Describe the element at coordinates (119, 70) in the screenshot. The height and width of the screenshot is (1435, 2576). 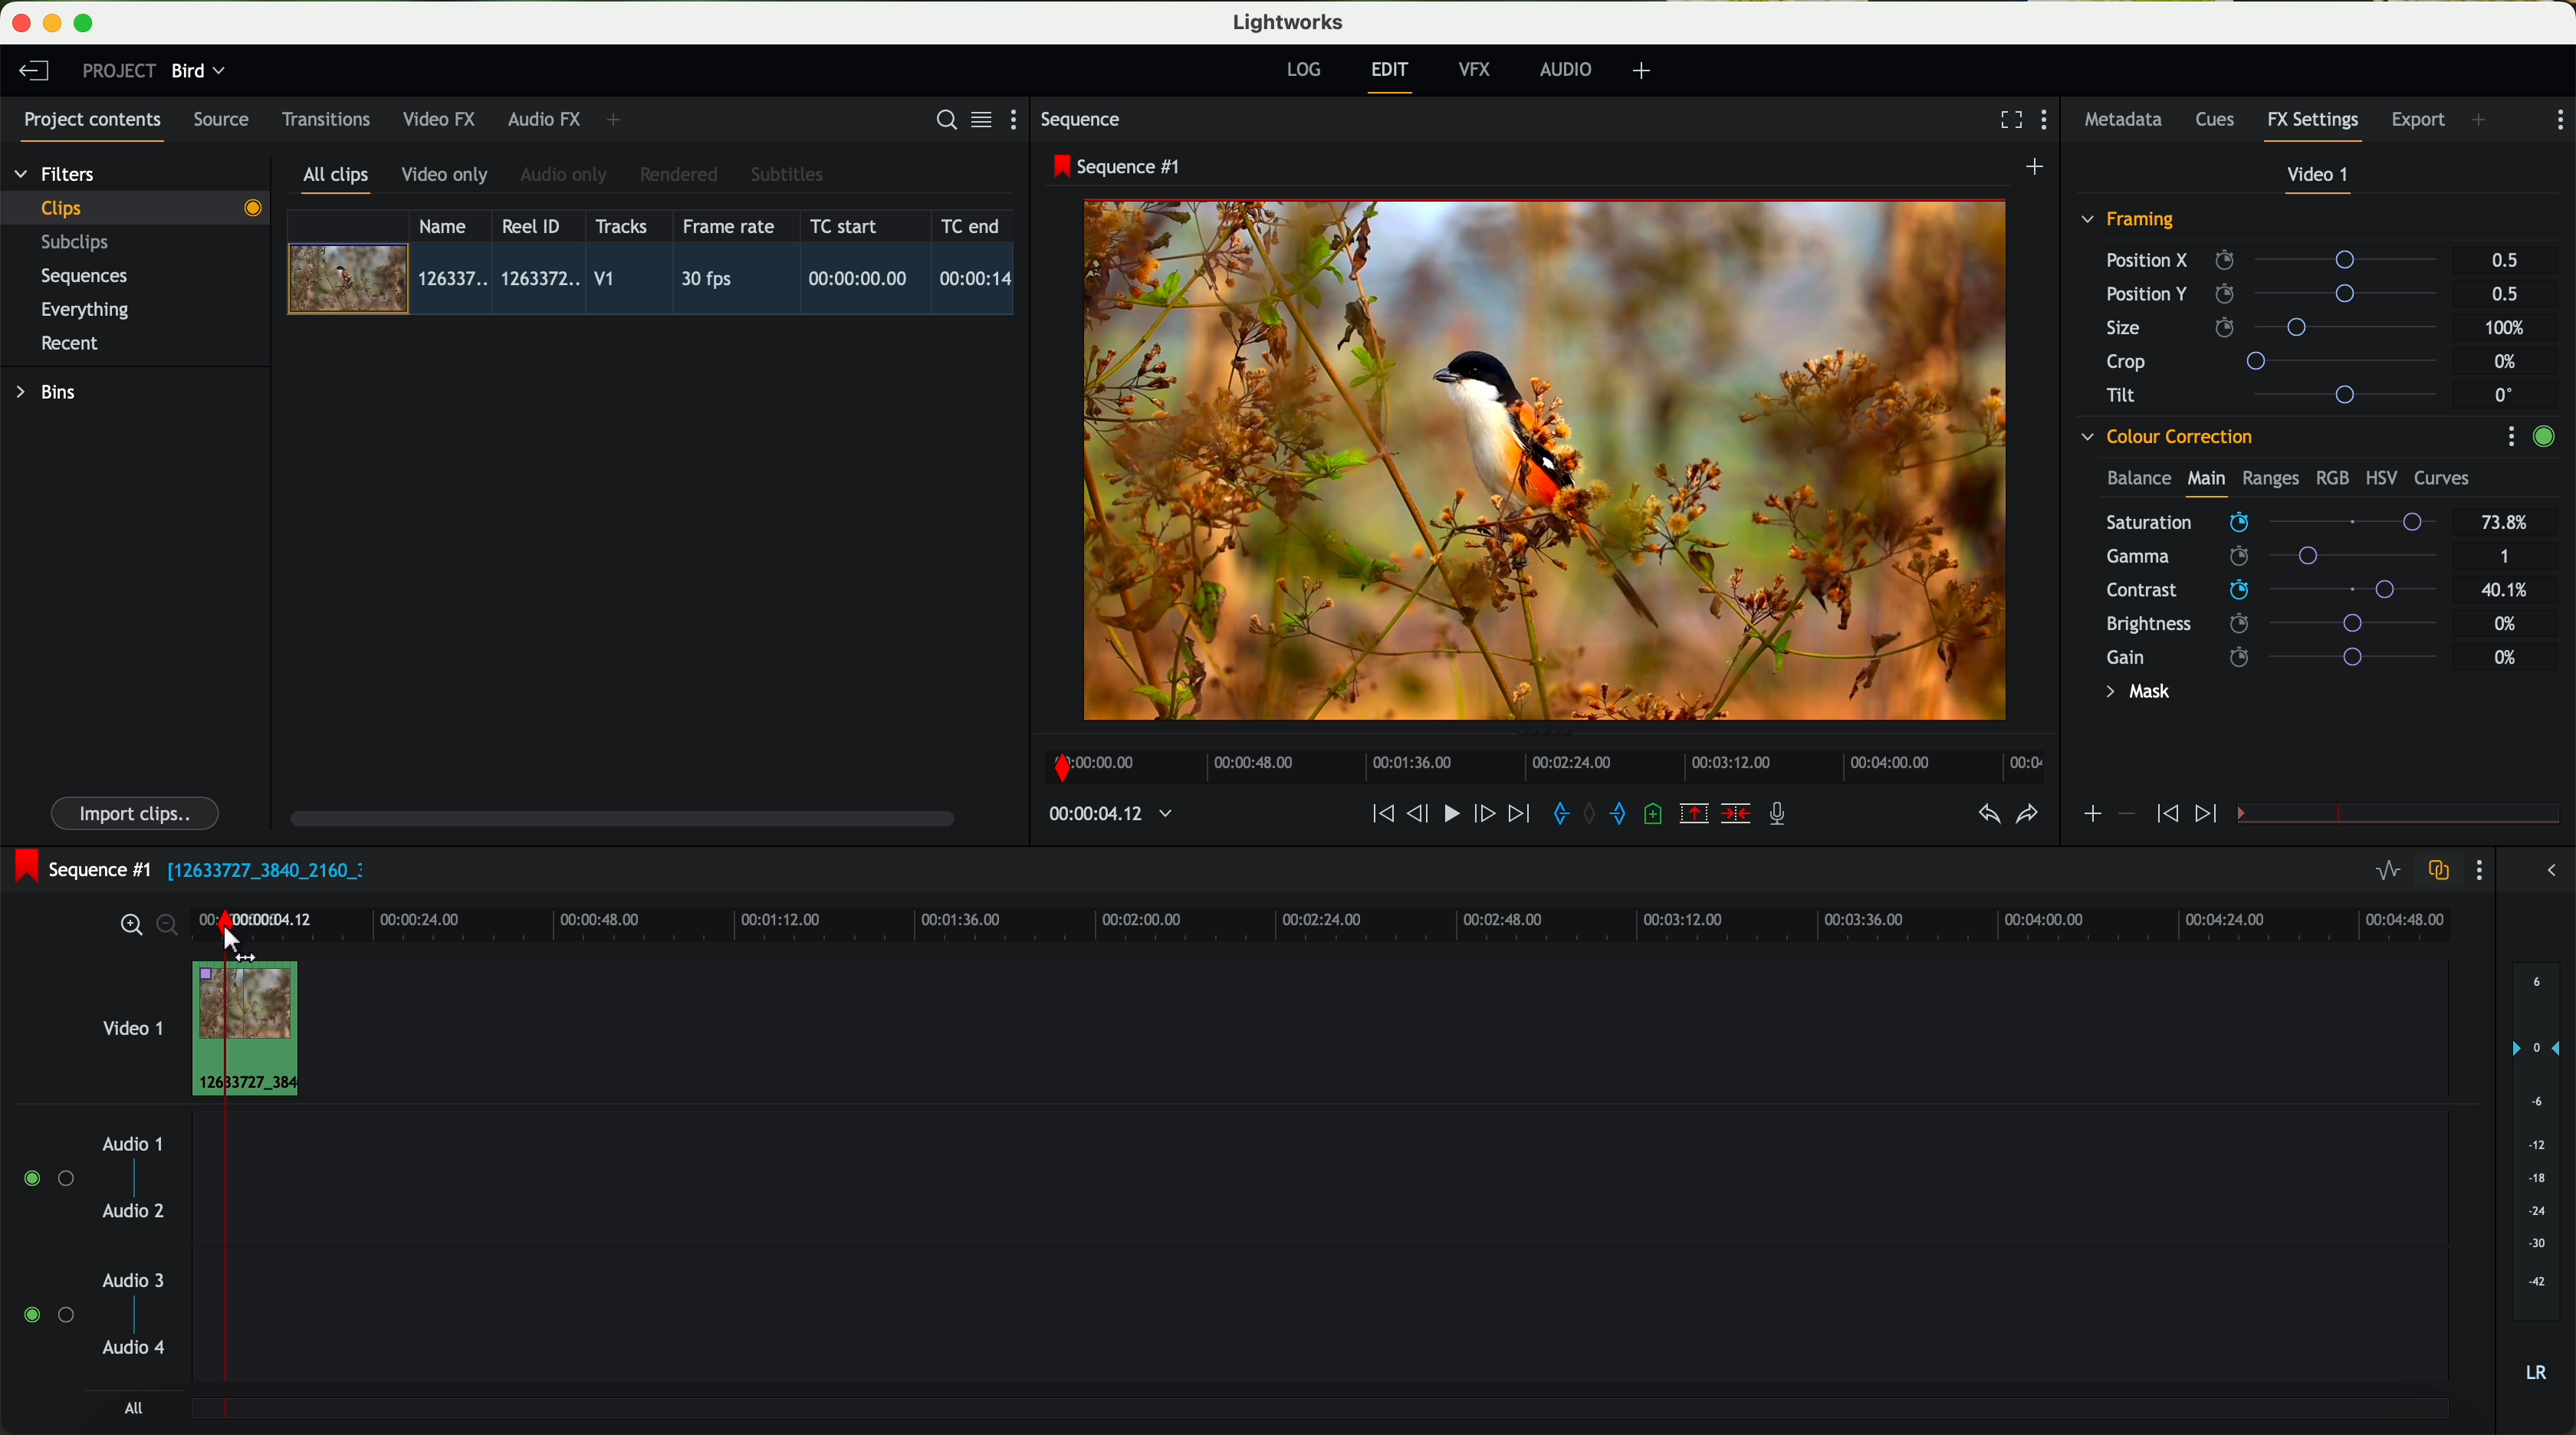
I see `project` at that location.